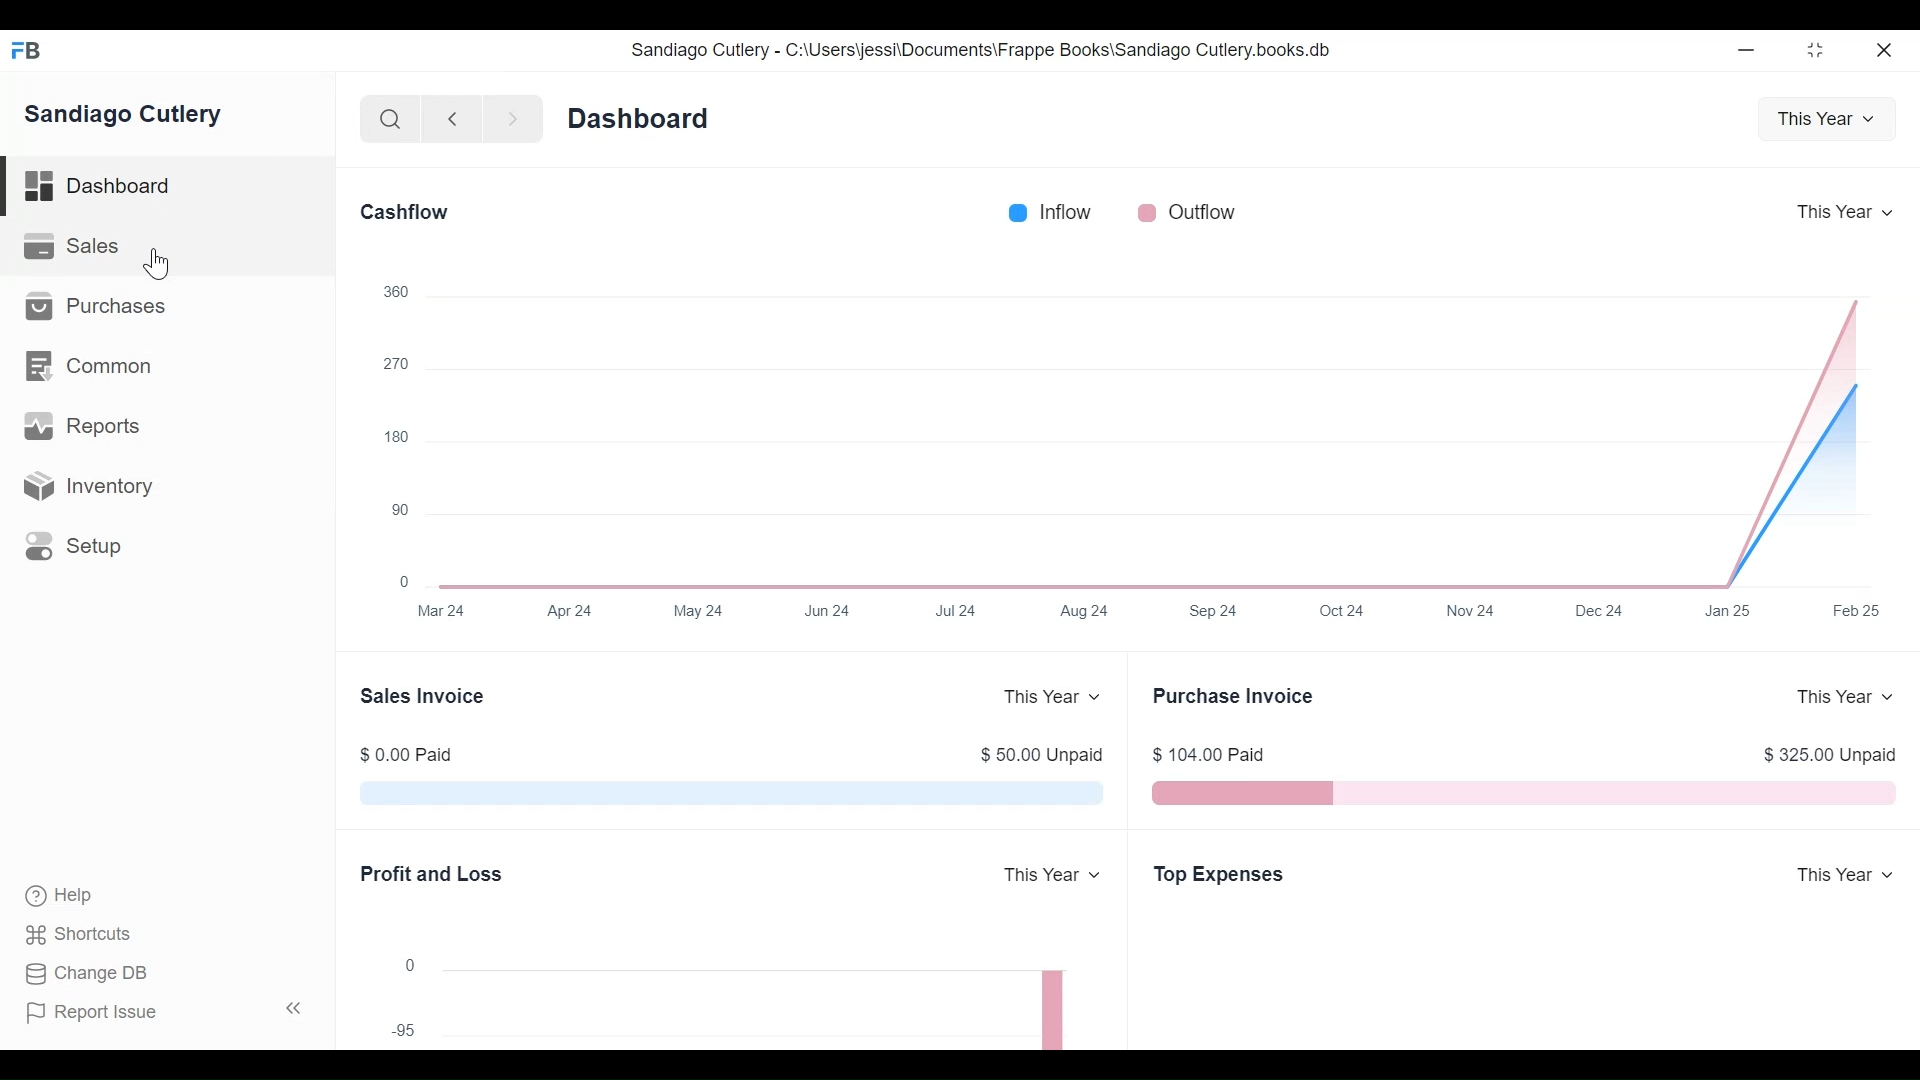  I want to click on Shortcuts, so click(88, 934).